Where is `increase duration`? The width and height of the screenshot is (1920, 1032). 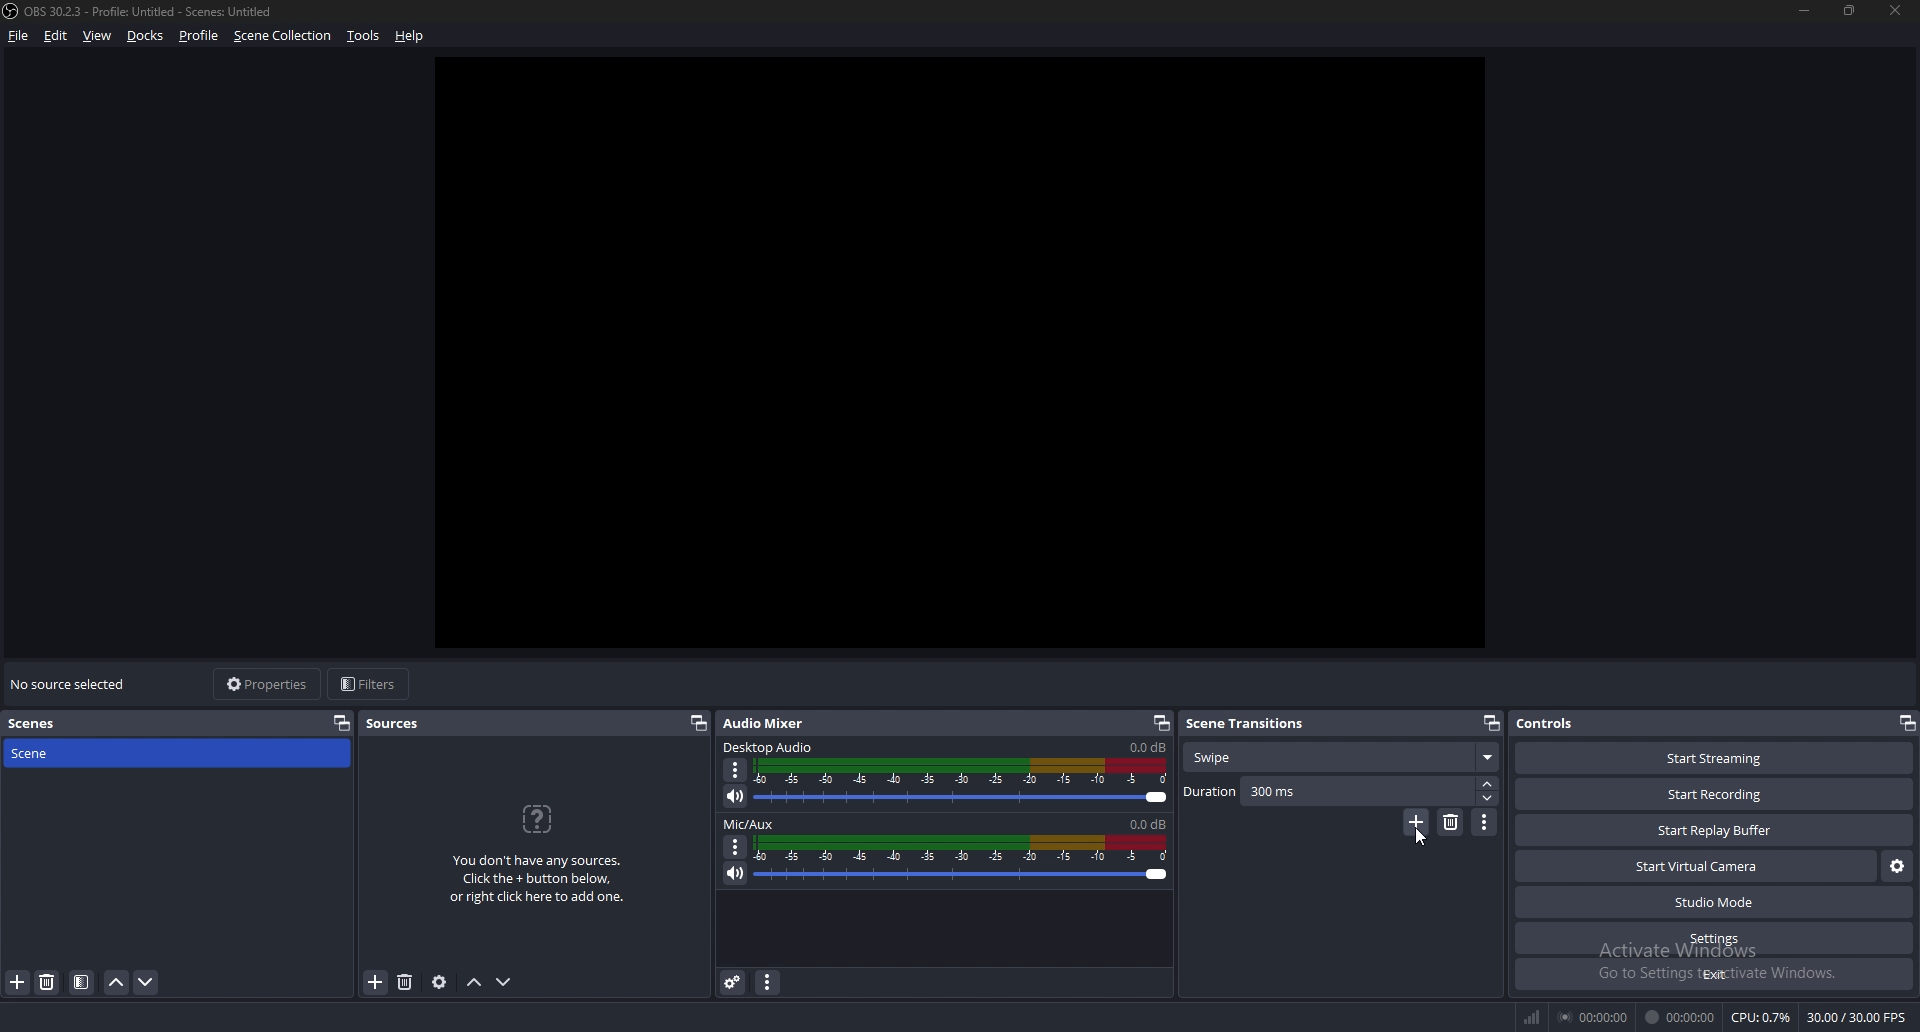
increase duration is located at coordinates (1487, 784).